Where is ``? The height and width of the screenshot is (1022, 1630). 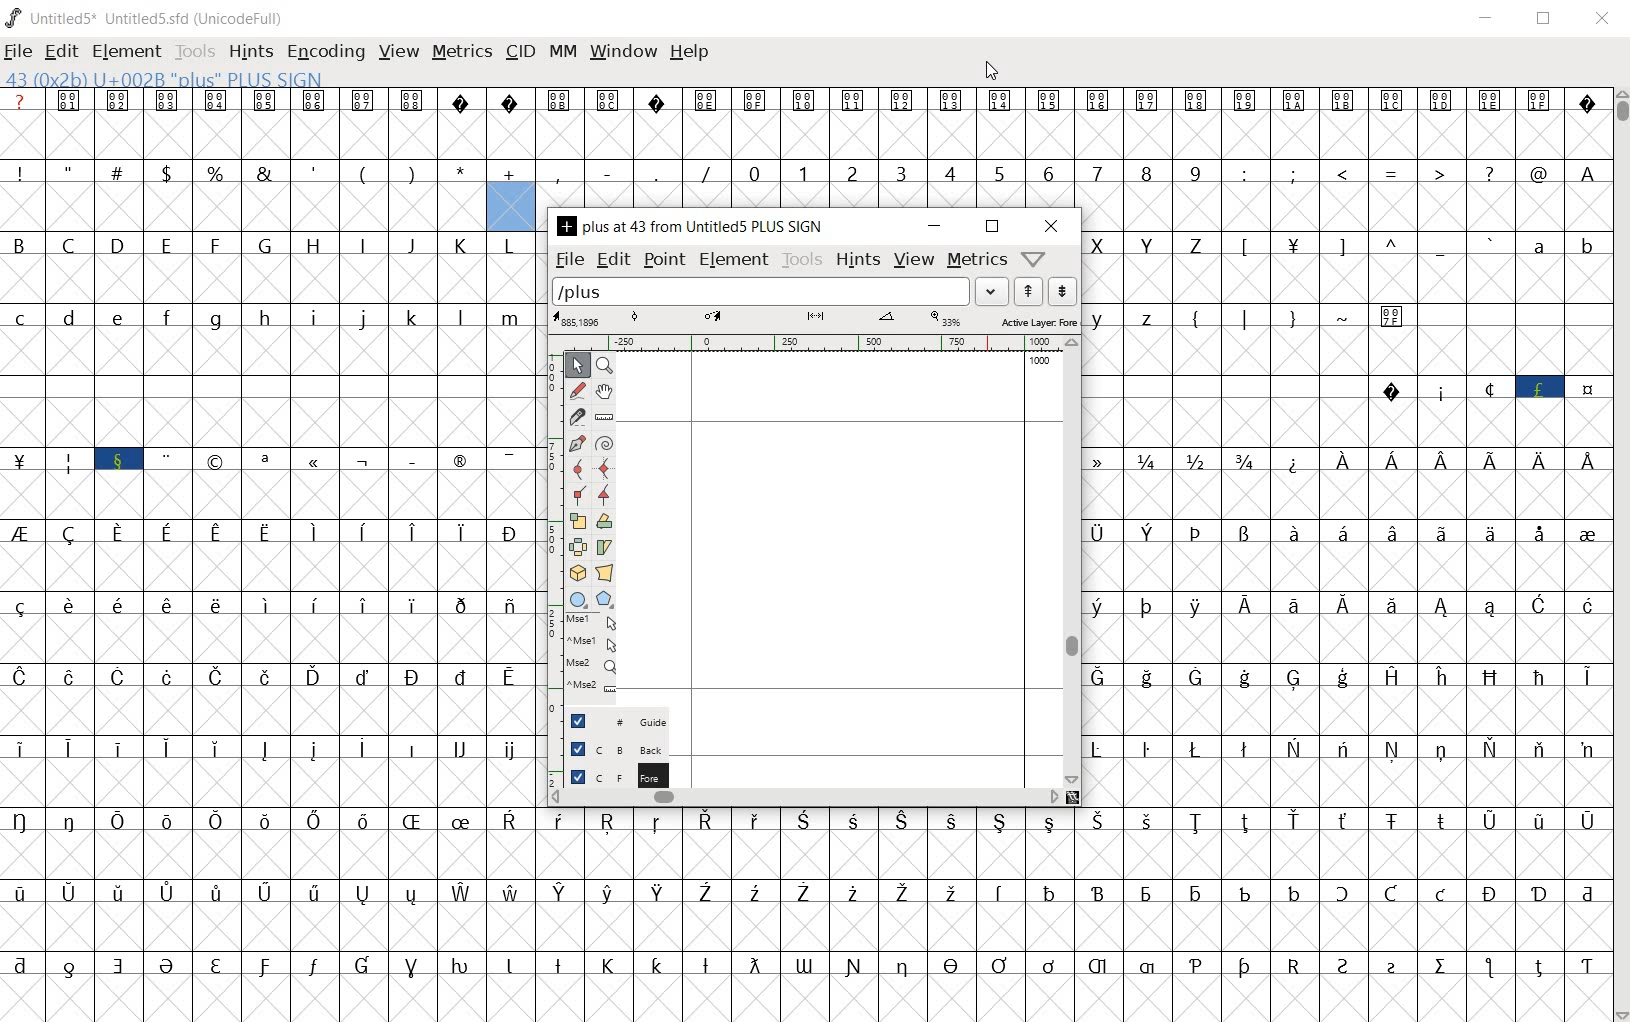
 is located at coordinates (1226, 413).